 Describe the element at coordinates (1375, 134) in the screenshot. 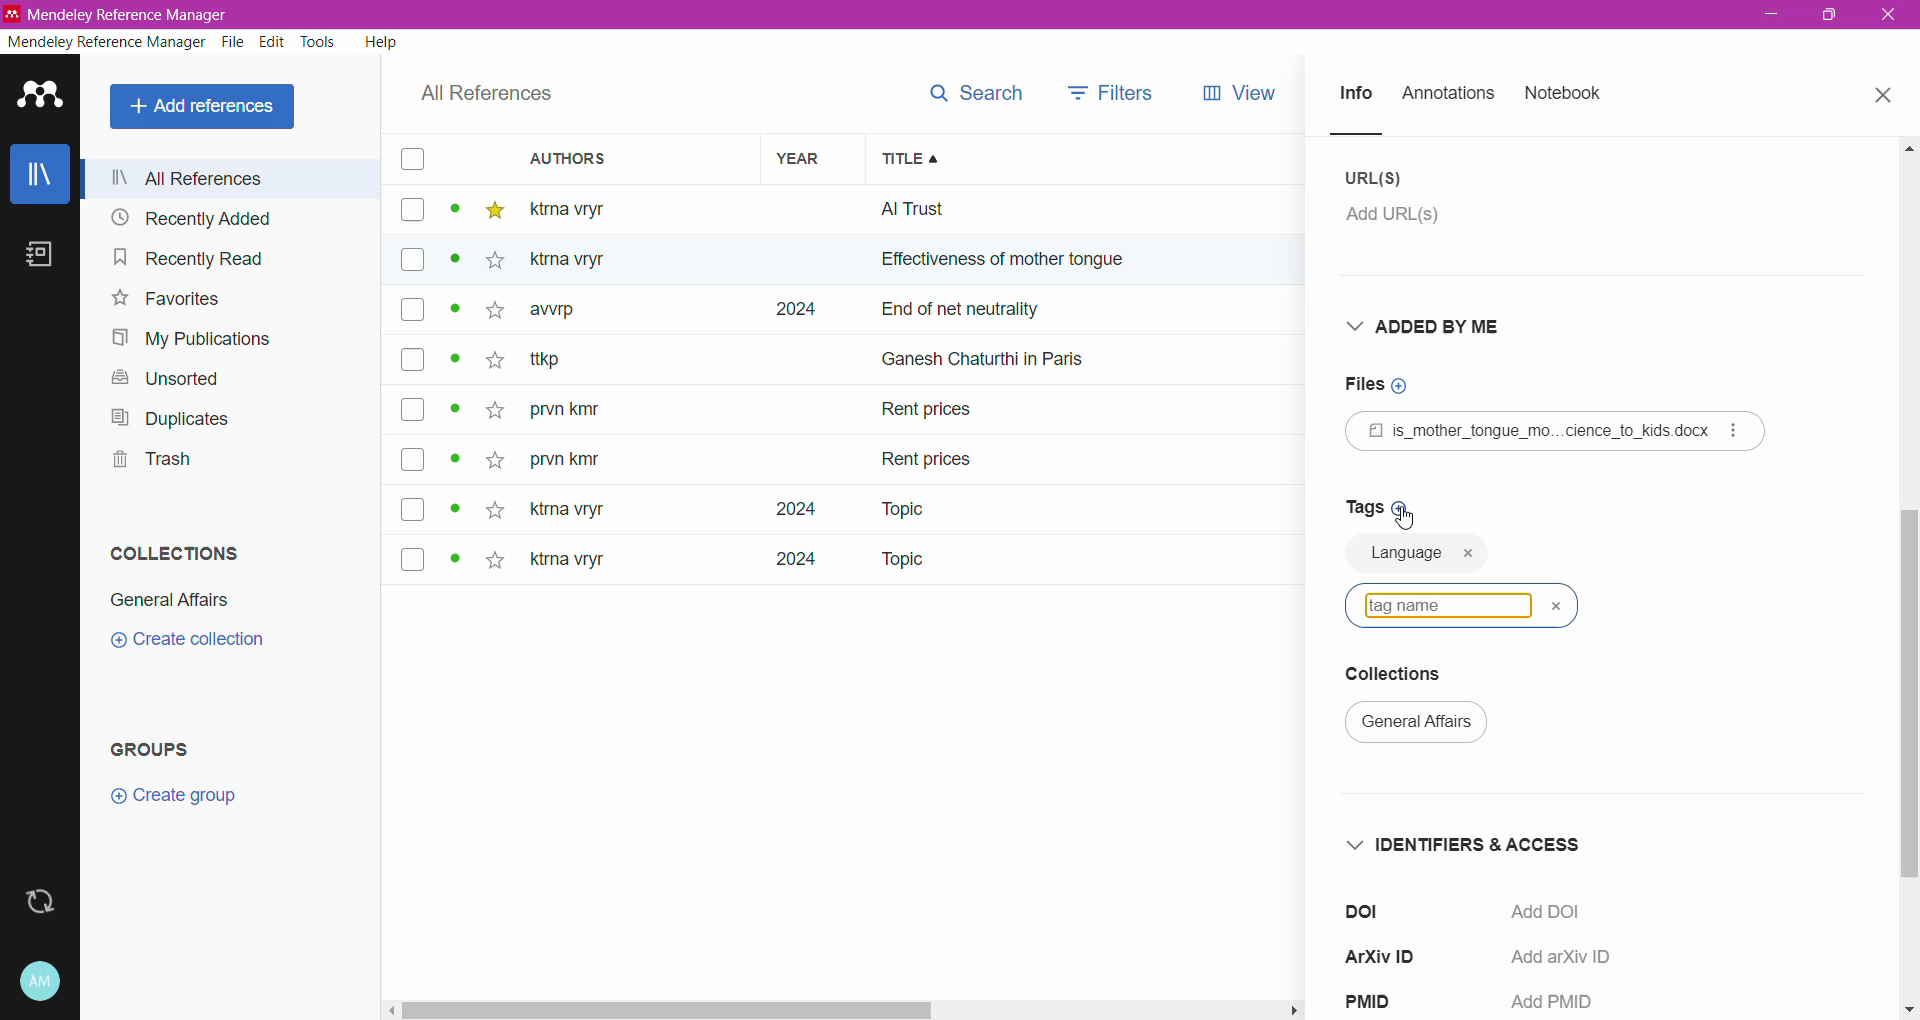

I see `line ` at that location.